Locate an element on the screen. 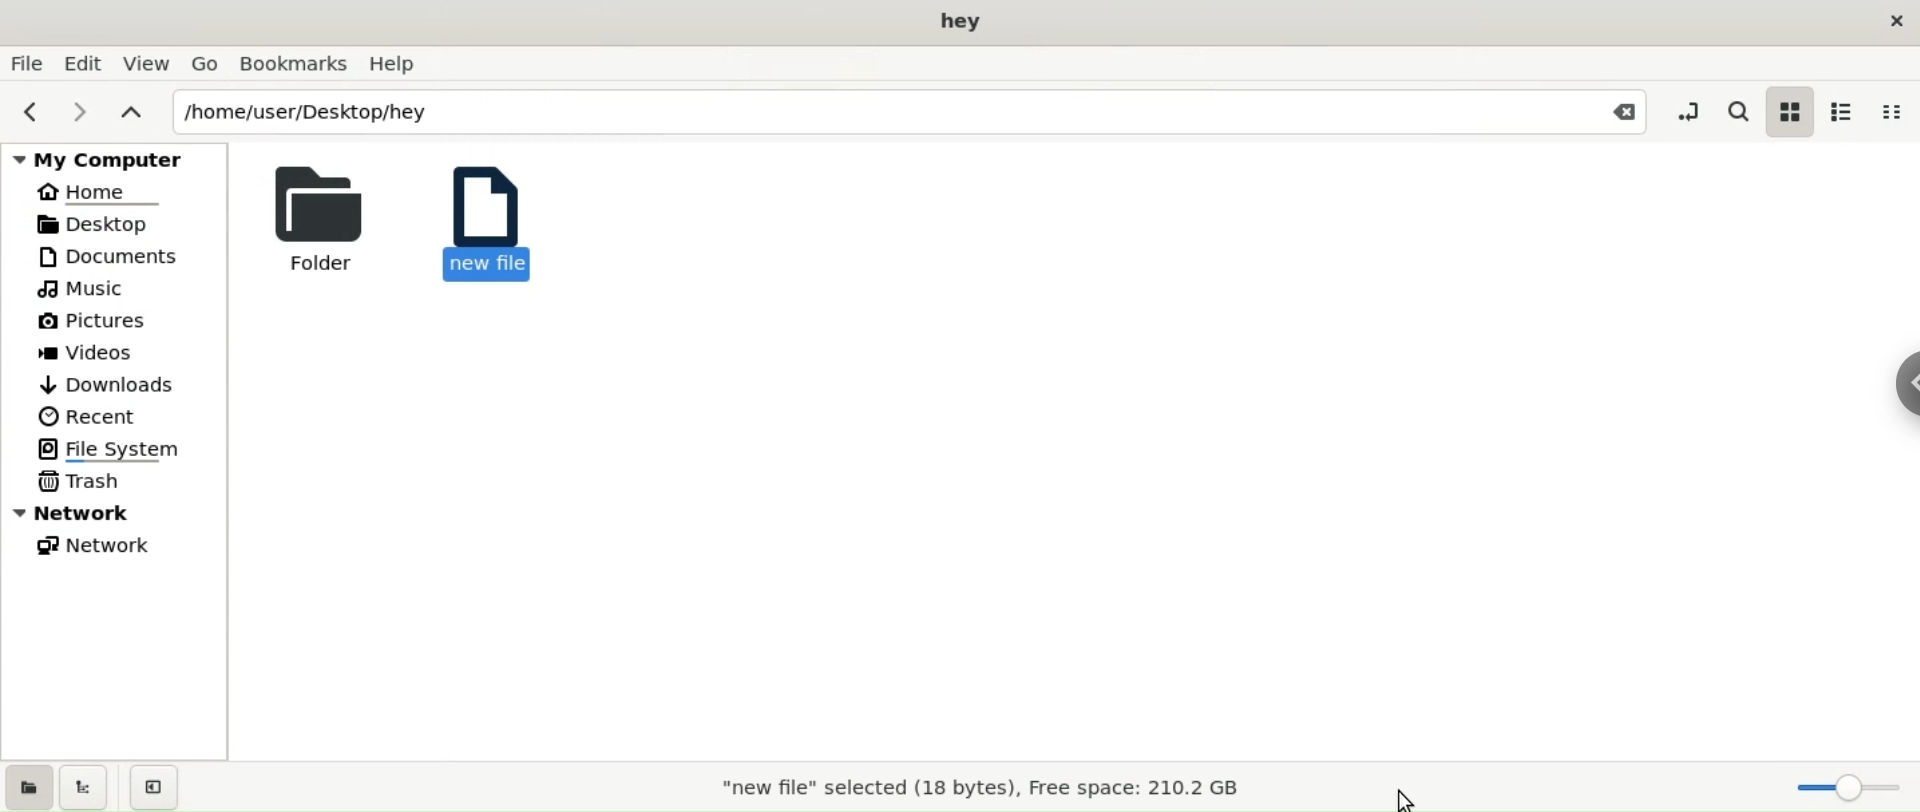 The image size is (1920, 812). /home/user/Desktop/hey is located at coordinates (868, 114).